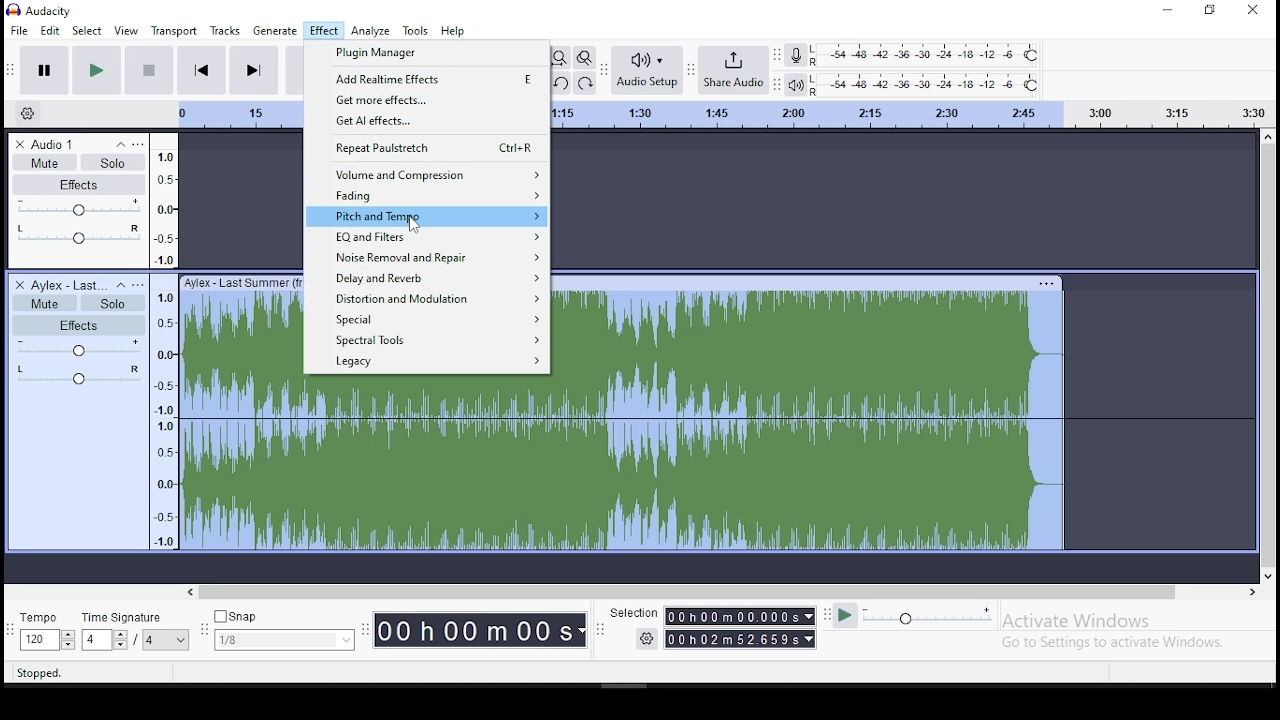  I want to click on pause, so click(96, 70).